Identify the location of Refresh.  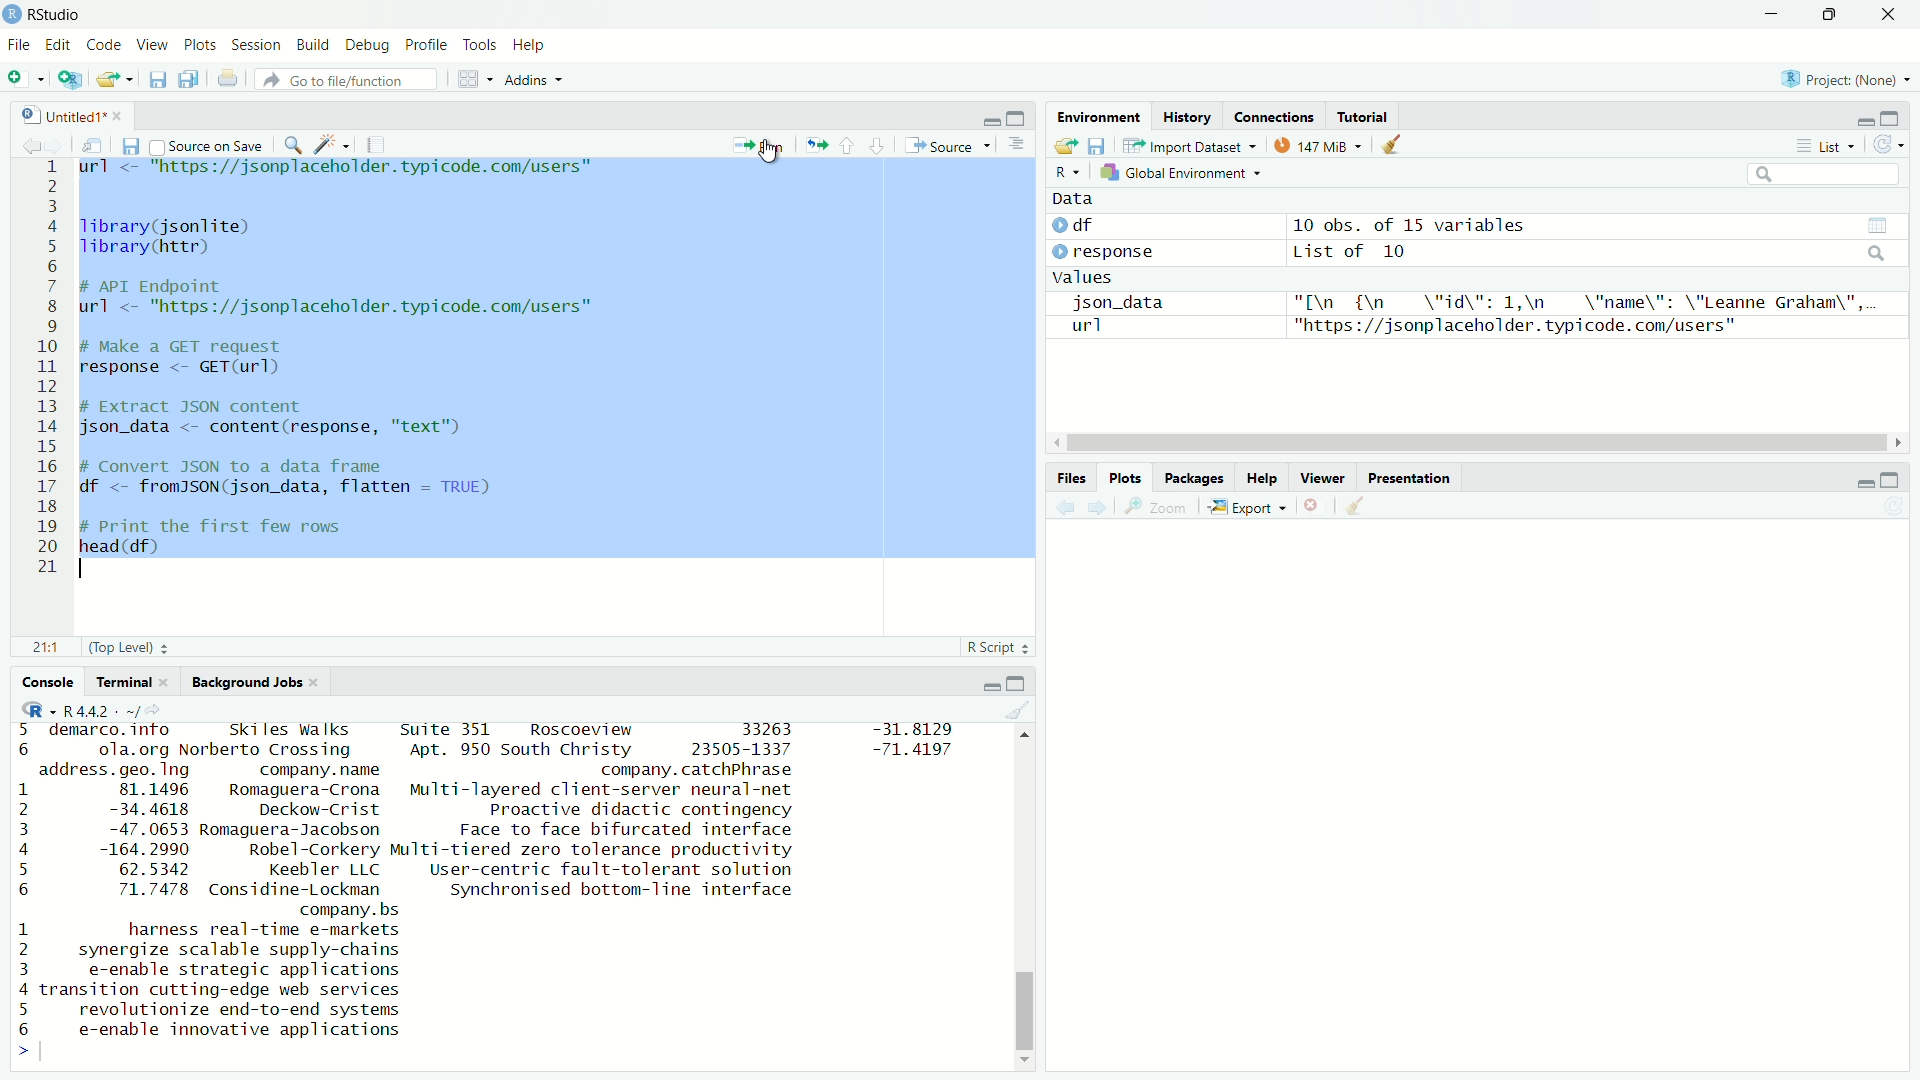
(1888, 143).